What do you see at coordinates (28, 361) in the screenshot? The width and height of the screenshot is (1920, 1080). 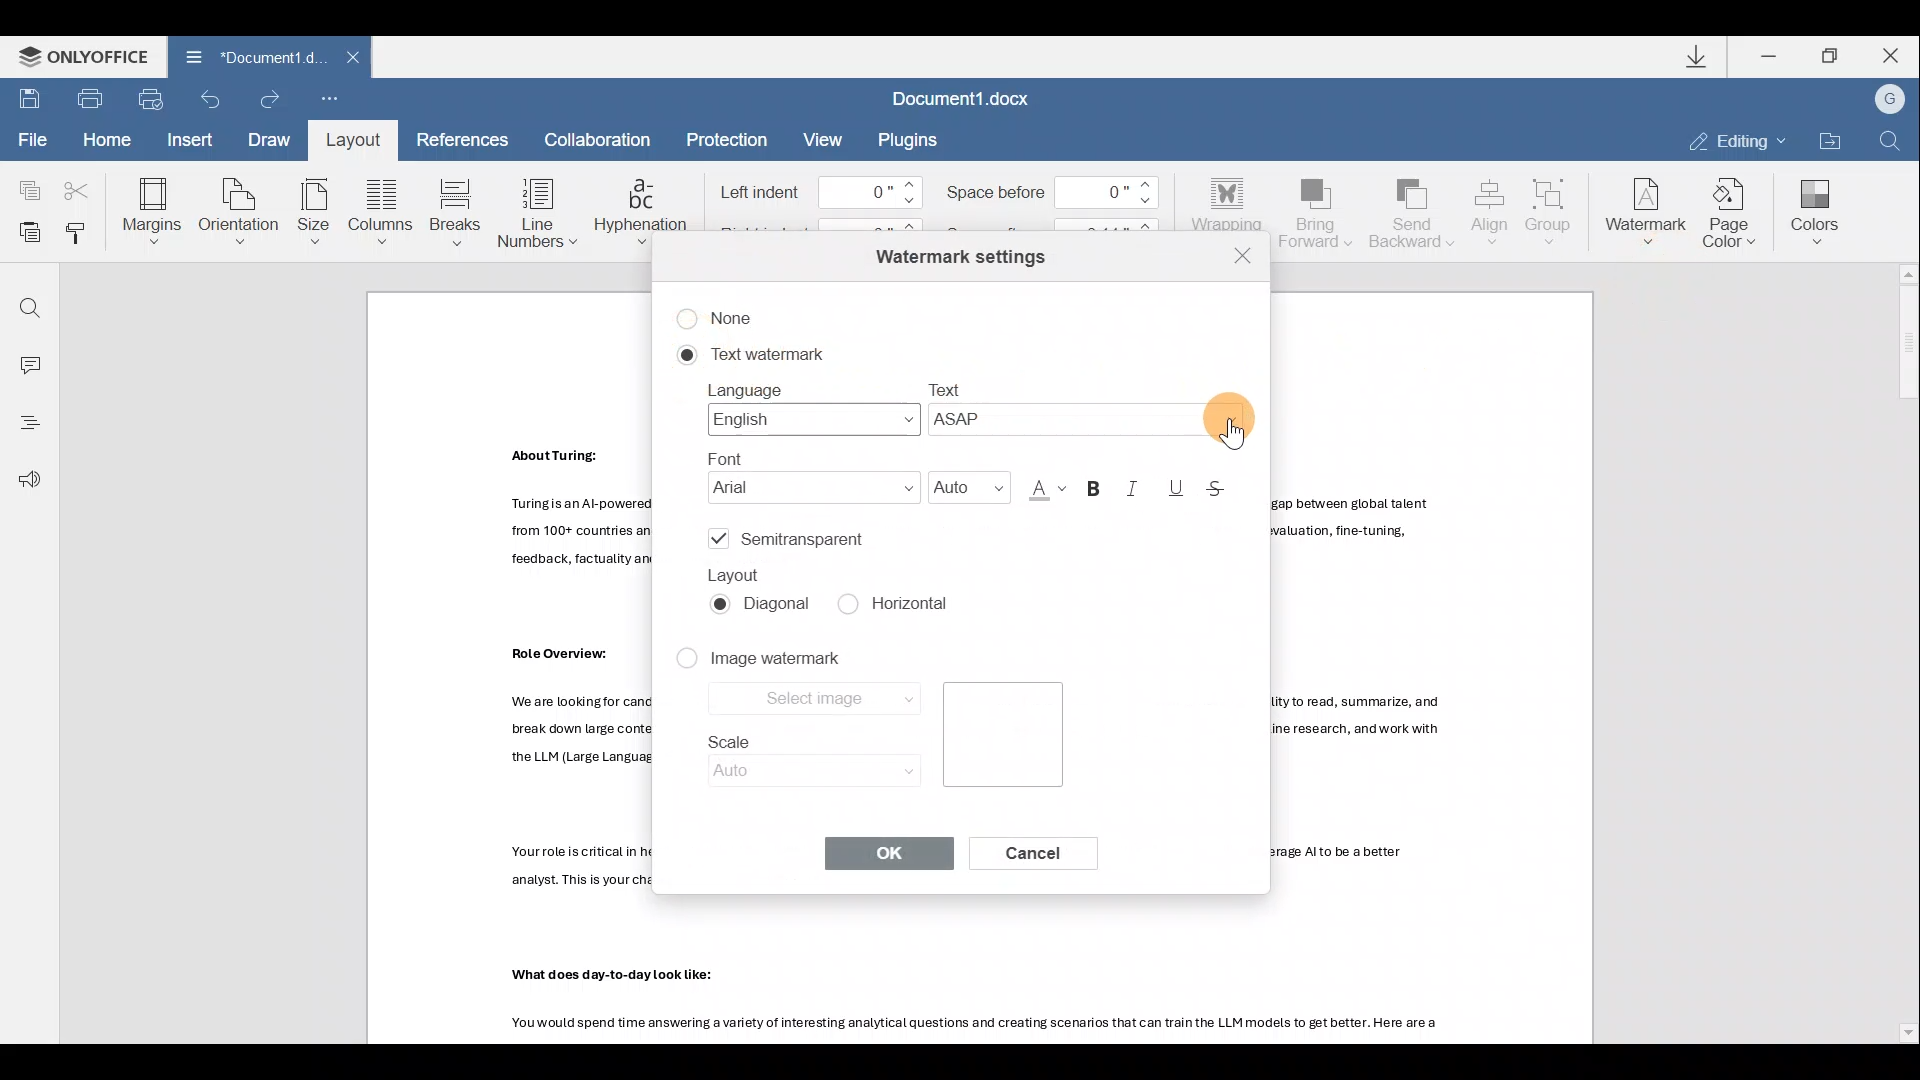 I see `Comment` at bounding box center [28, 361].